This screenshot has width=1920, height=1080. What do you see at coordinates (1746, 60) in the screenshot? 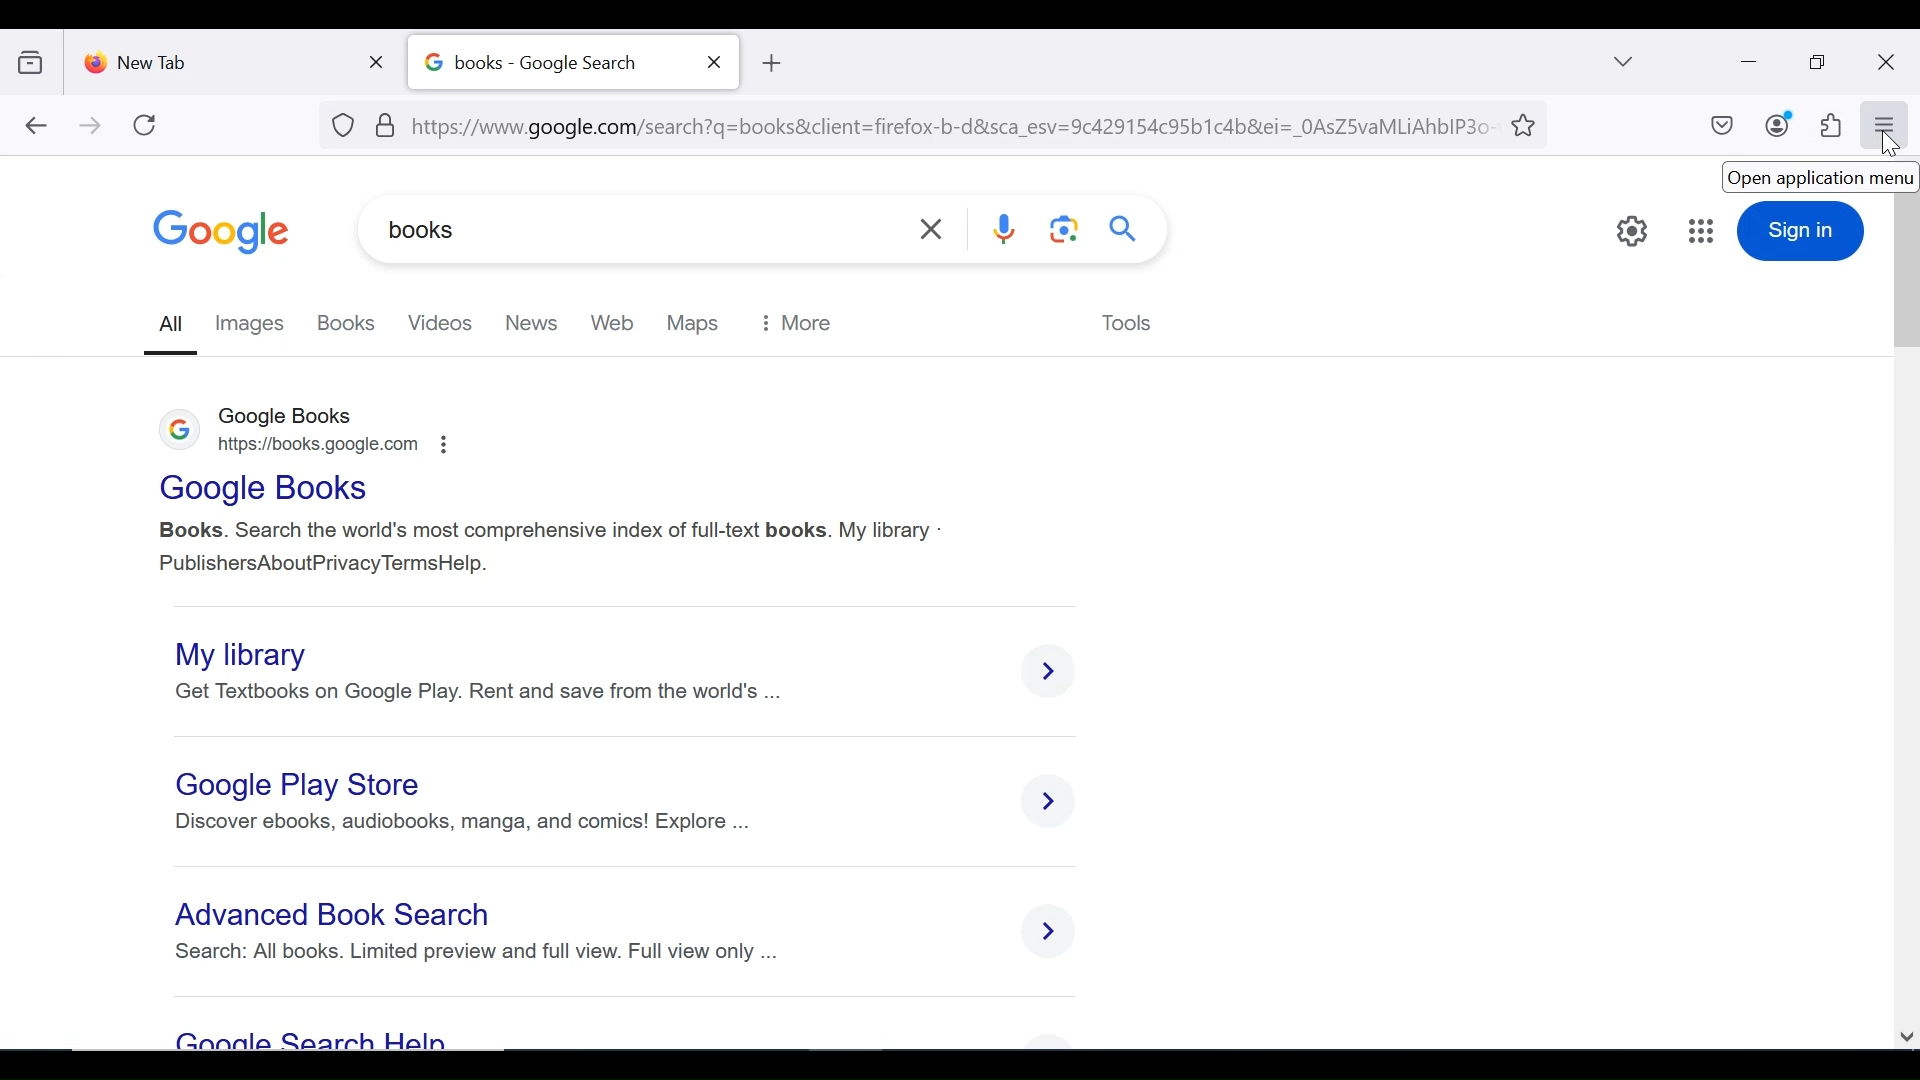
I see `minimize` at bounding box center [1746, 60].